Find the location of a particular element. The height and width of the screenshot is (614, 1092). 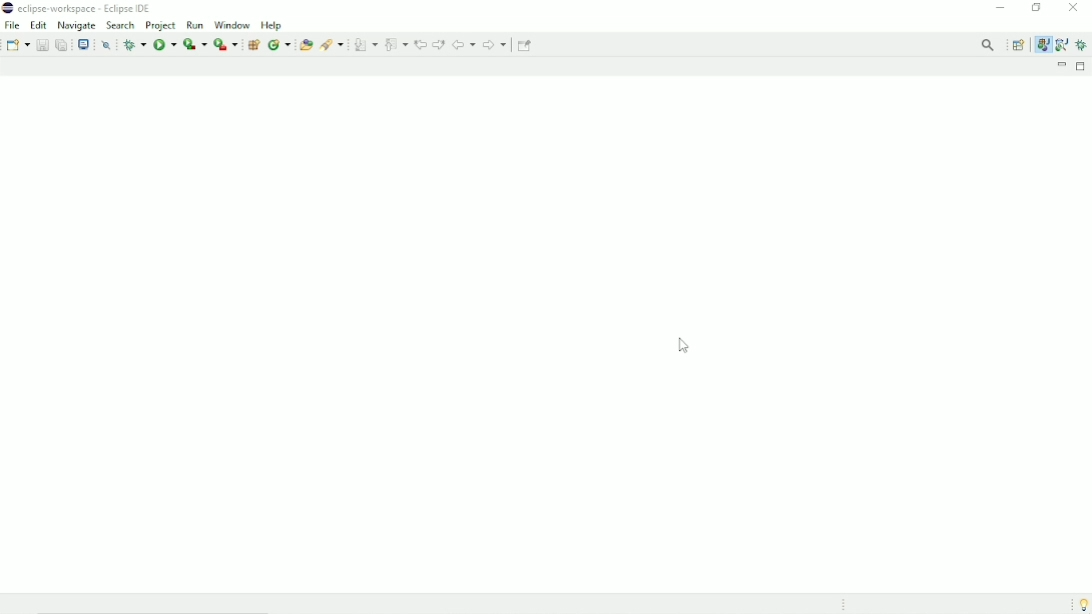

Open a terminal is located at coordinates (84, 45).